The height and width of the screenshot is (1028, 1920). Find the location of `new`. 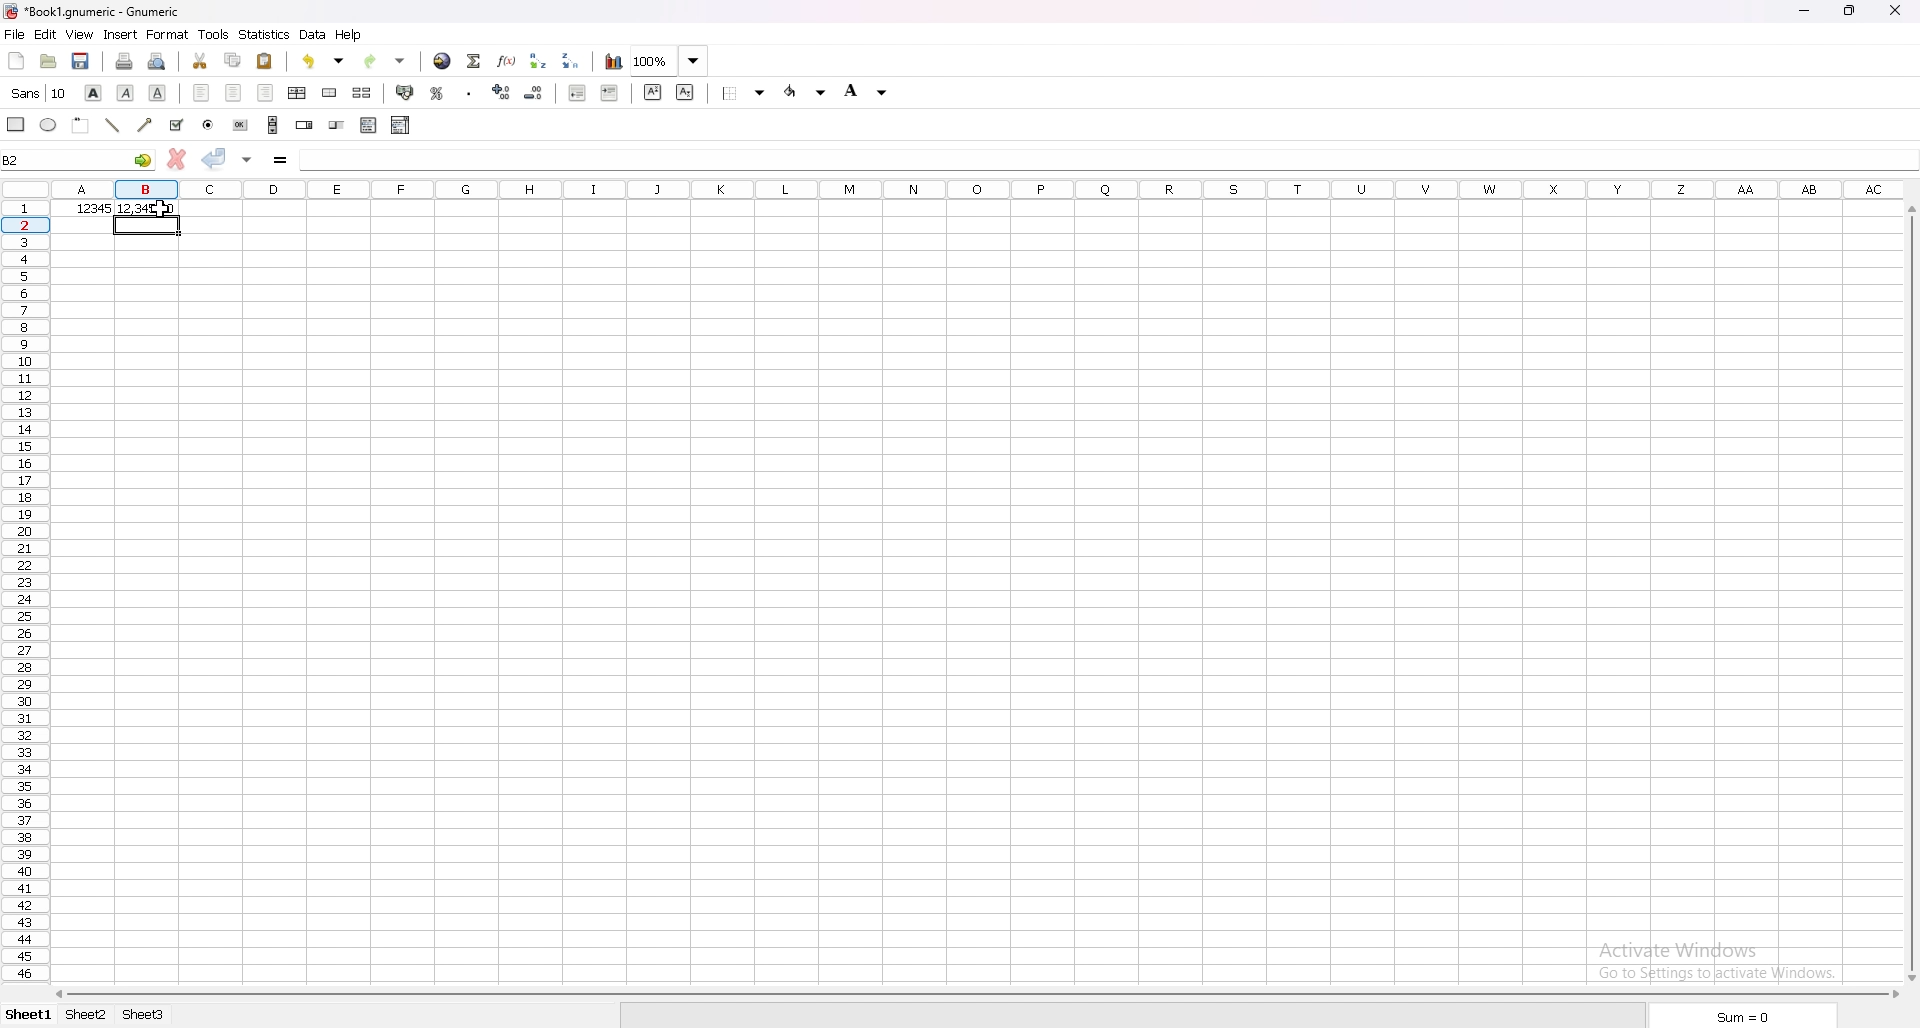

new is located at coordinates (17, 61).